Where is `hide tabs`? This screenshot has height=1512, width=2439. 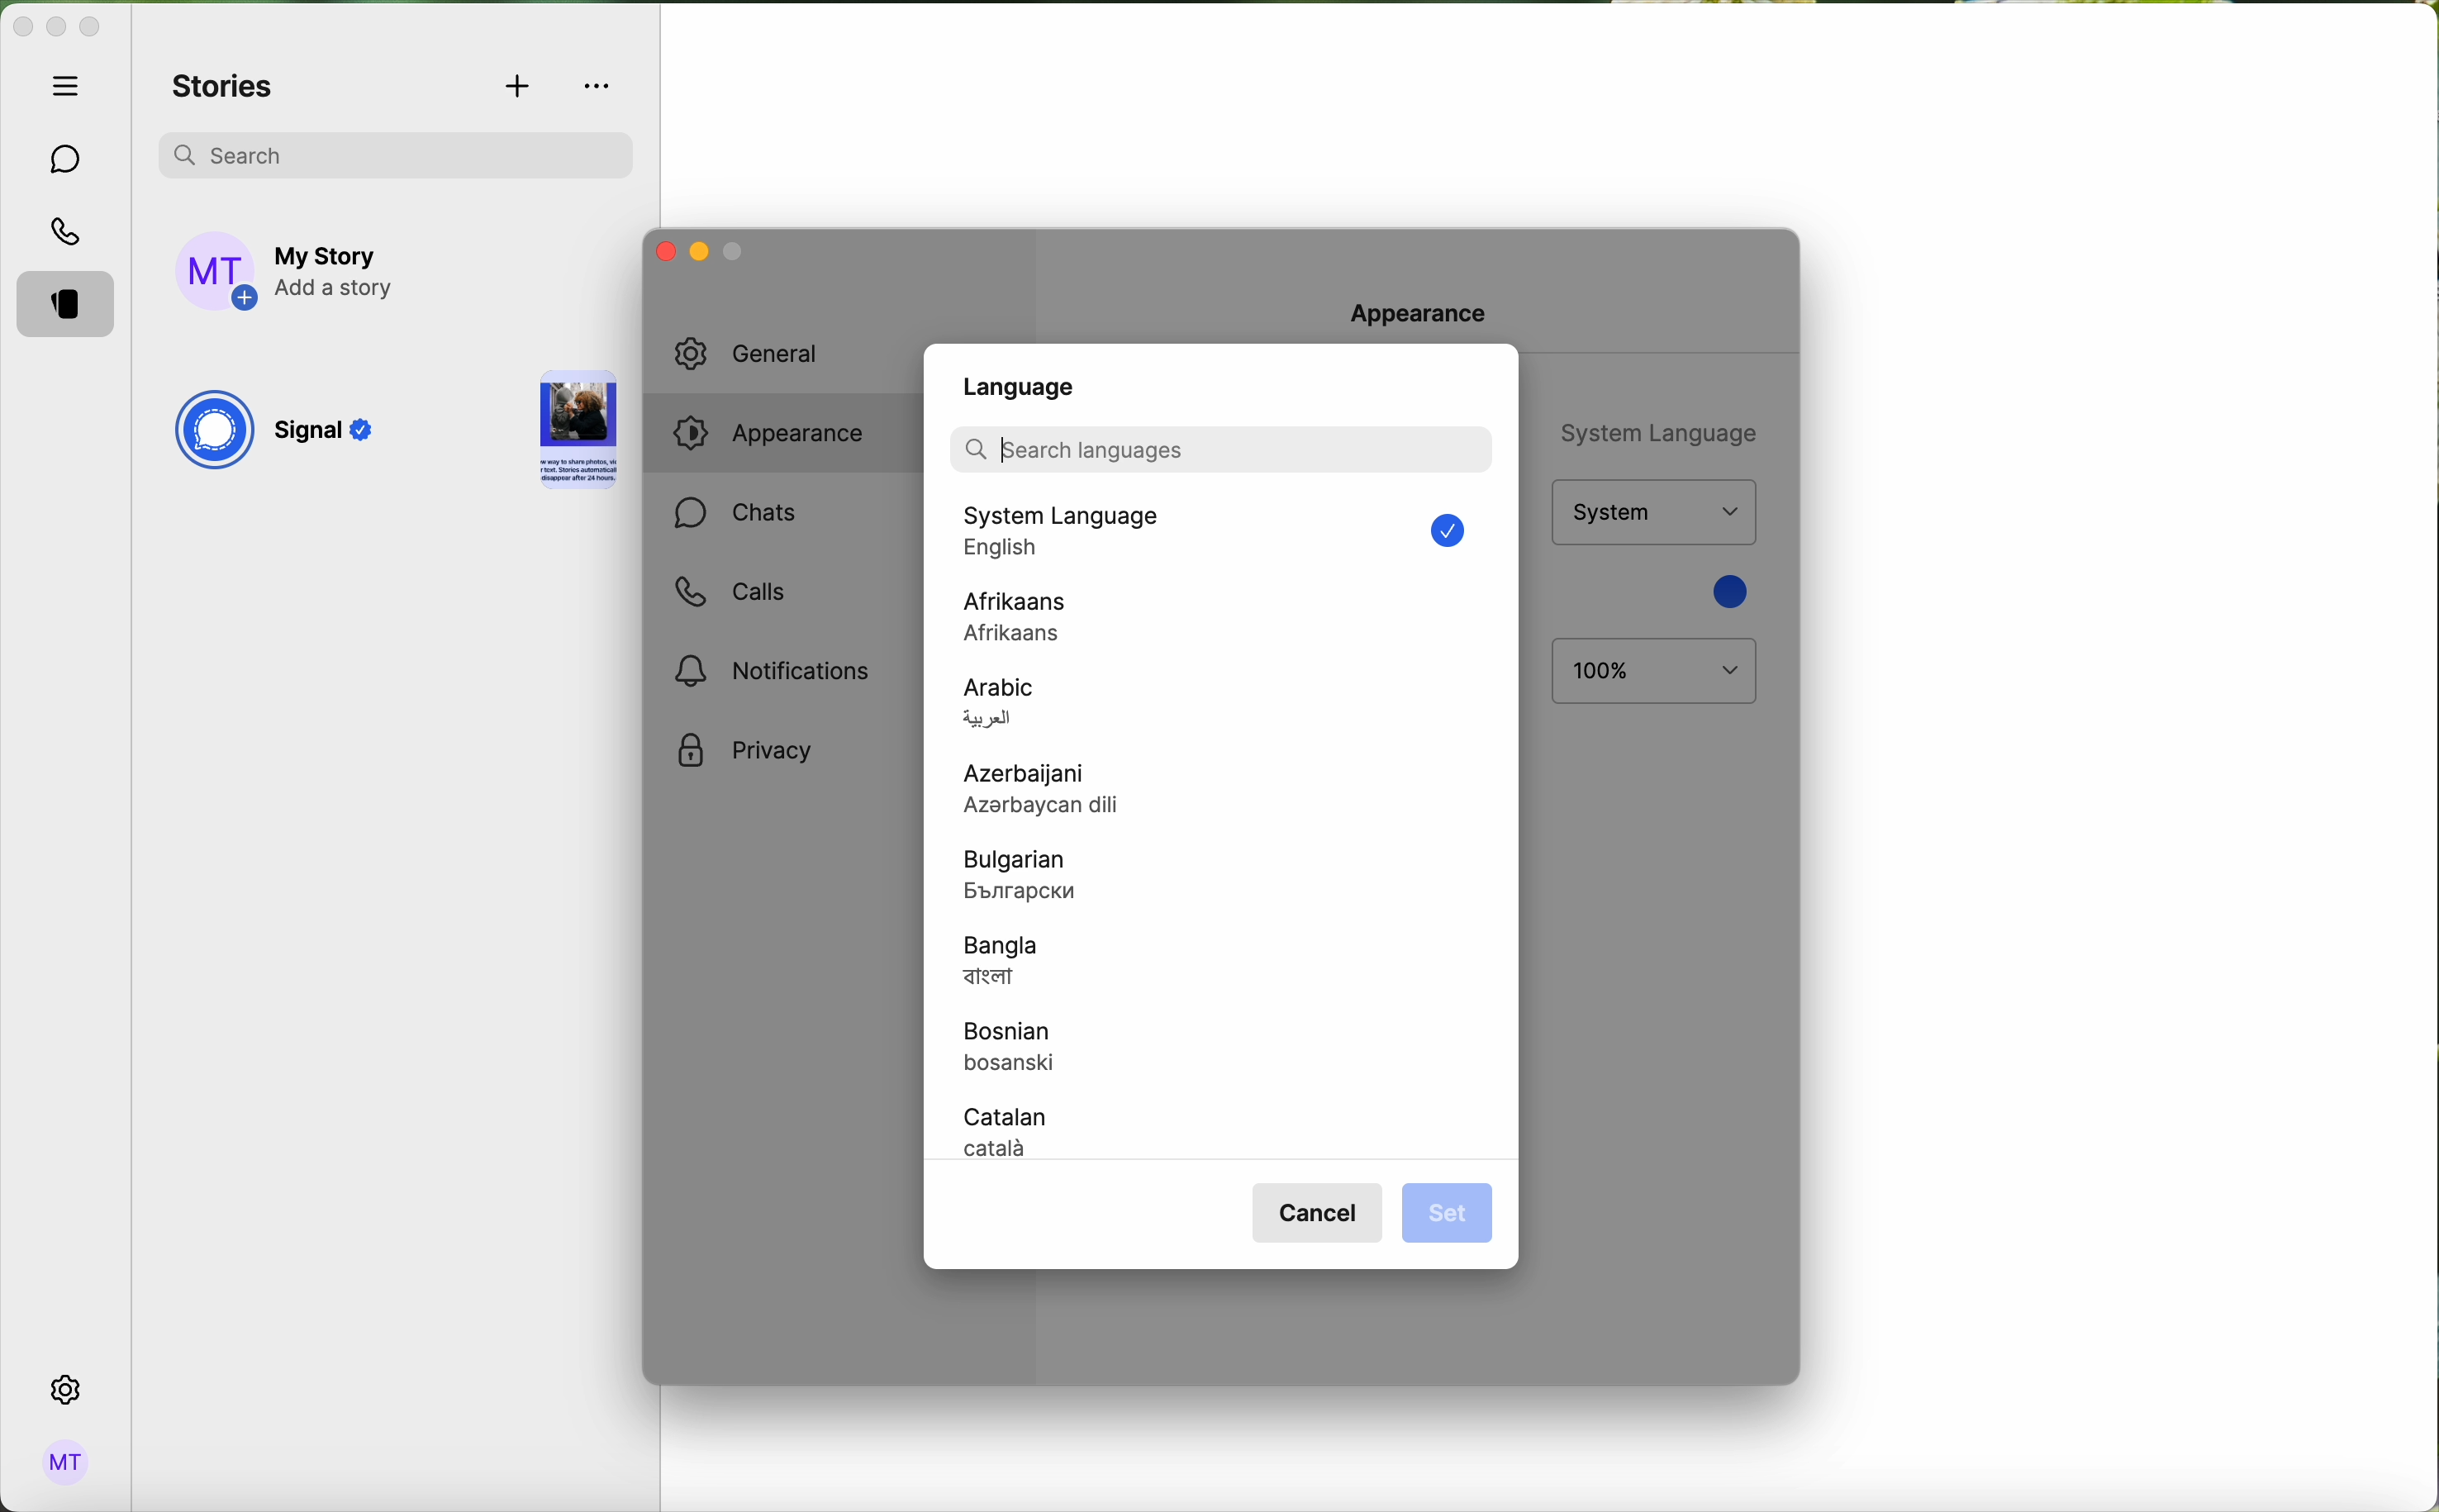 hide tabs is located at coordinates (71, 85).